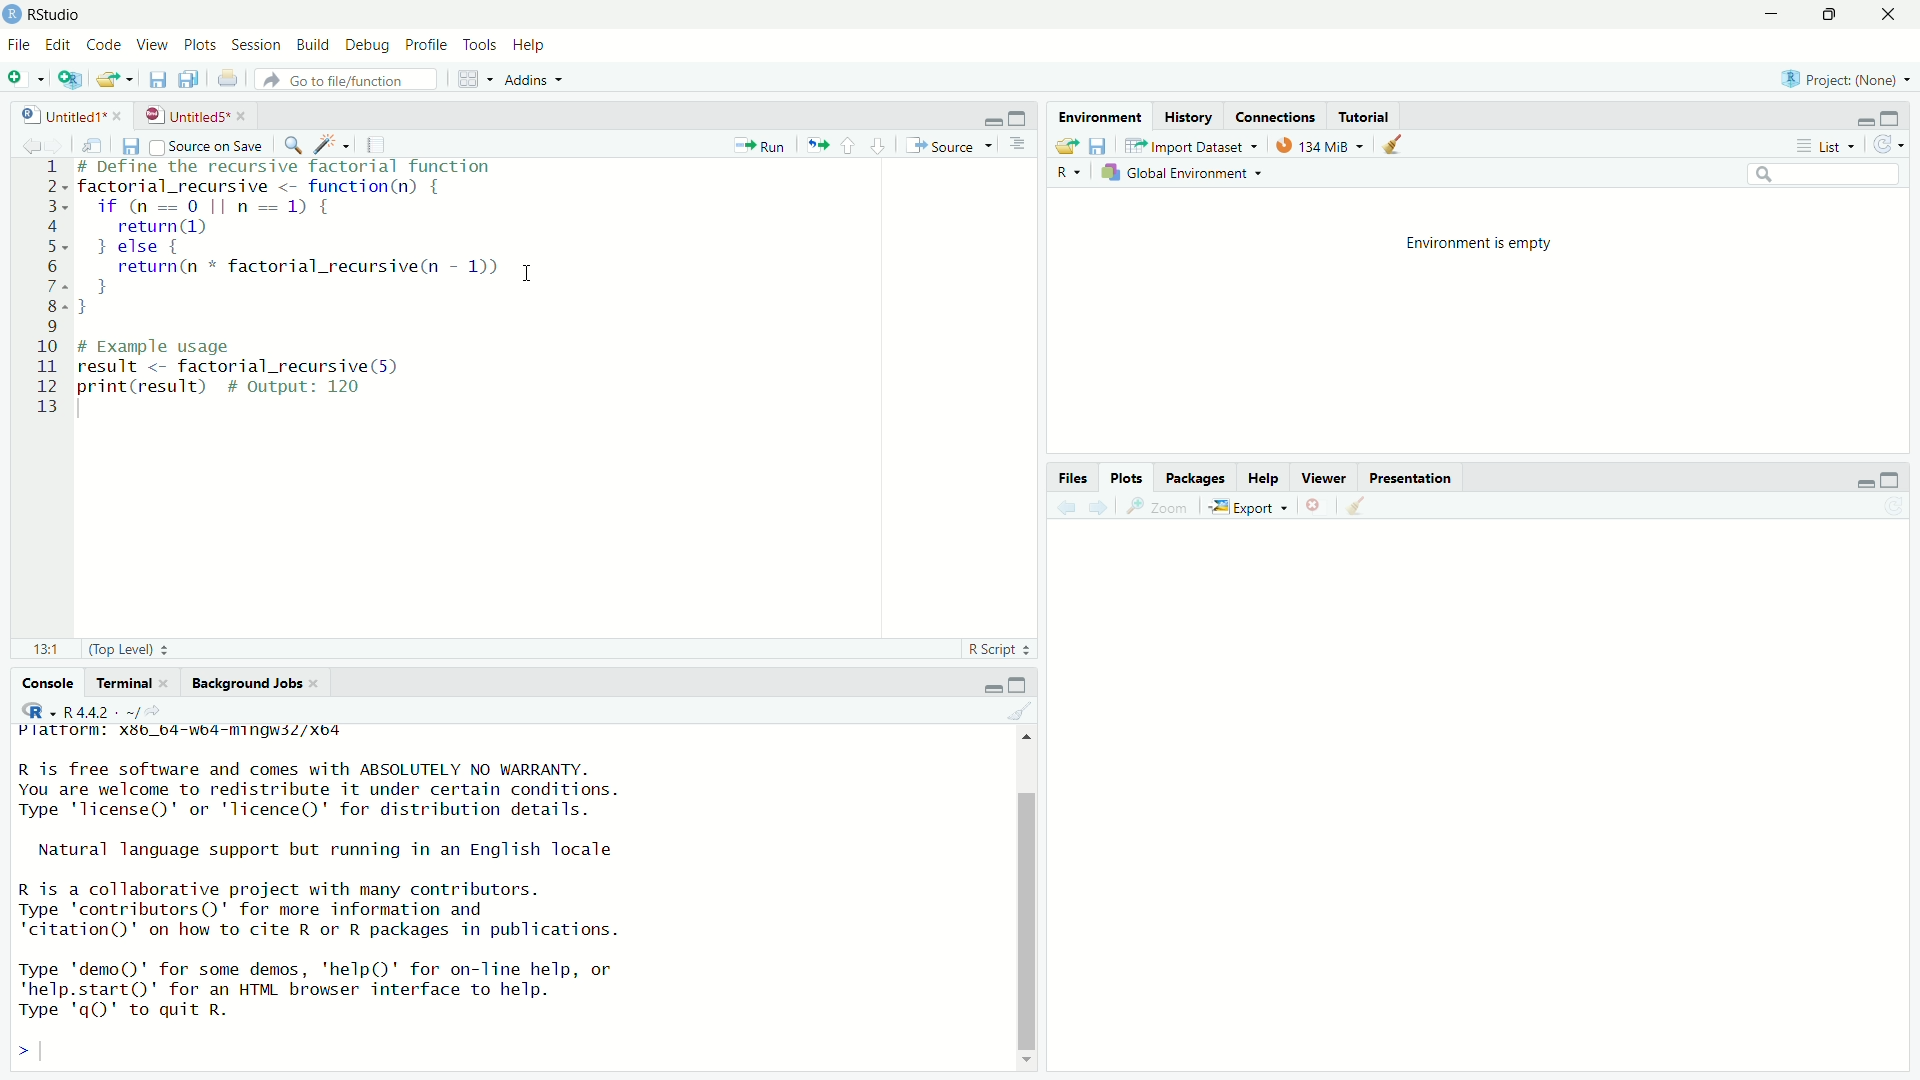 The height and width of the screenshot is (1080, 1920). What do you see at coordinates (1029, 712) in the screenshot?
I see `Clear console (Ctrl +L)` at bounding box center [1029, 712].